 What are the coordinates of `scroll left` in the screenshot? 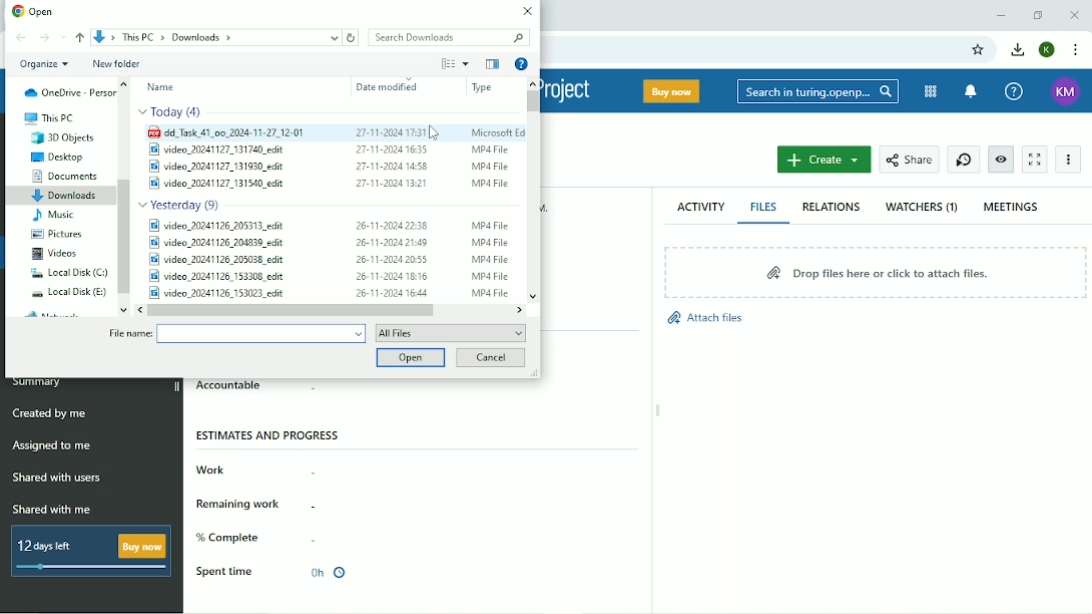 It's located at (136, 310).